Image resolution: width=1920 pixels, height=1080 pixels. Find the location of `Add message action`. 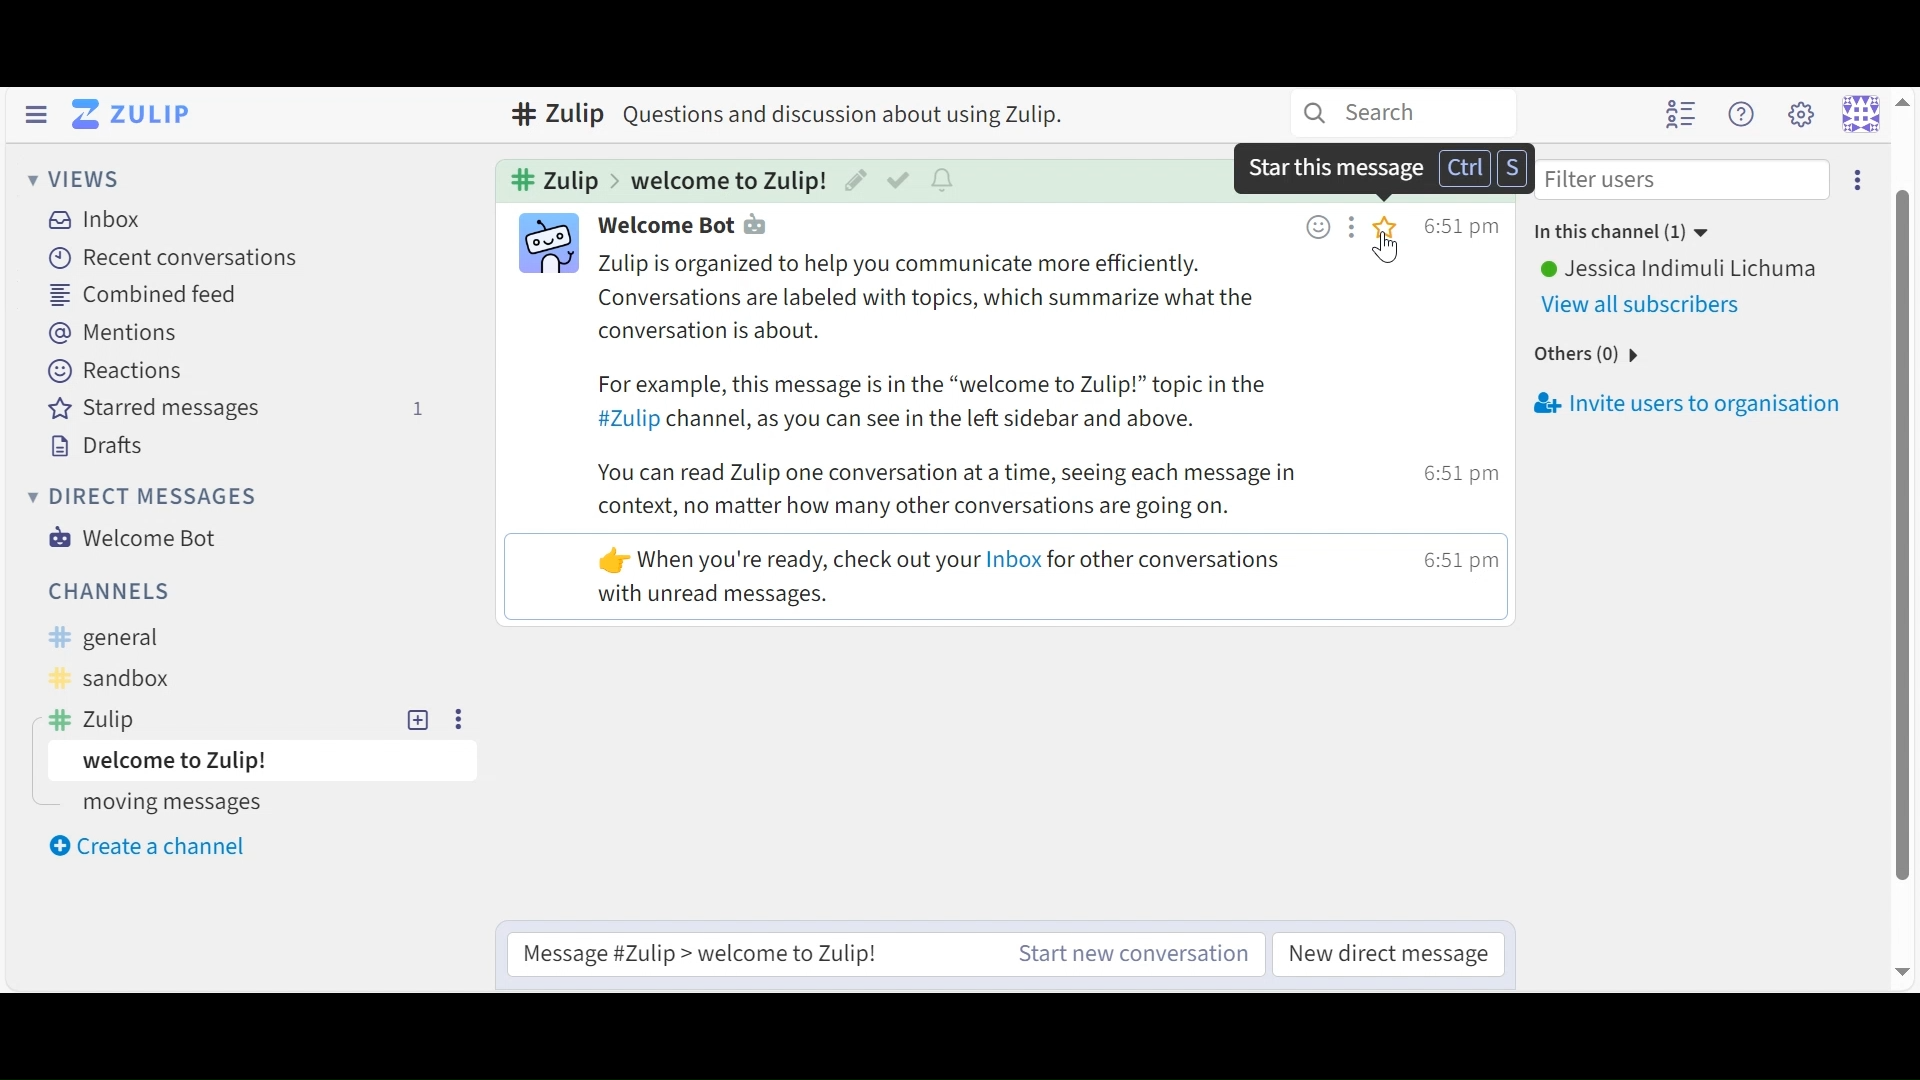

Add message action is located at coordinates (1351, 224).